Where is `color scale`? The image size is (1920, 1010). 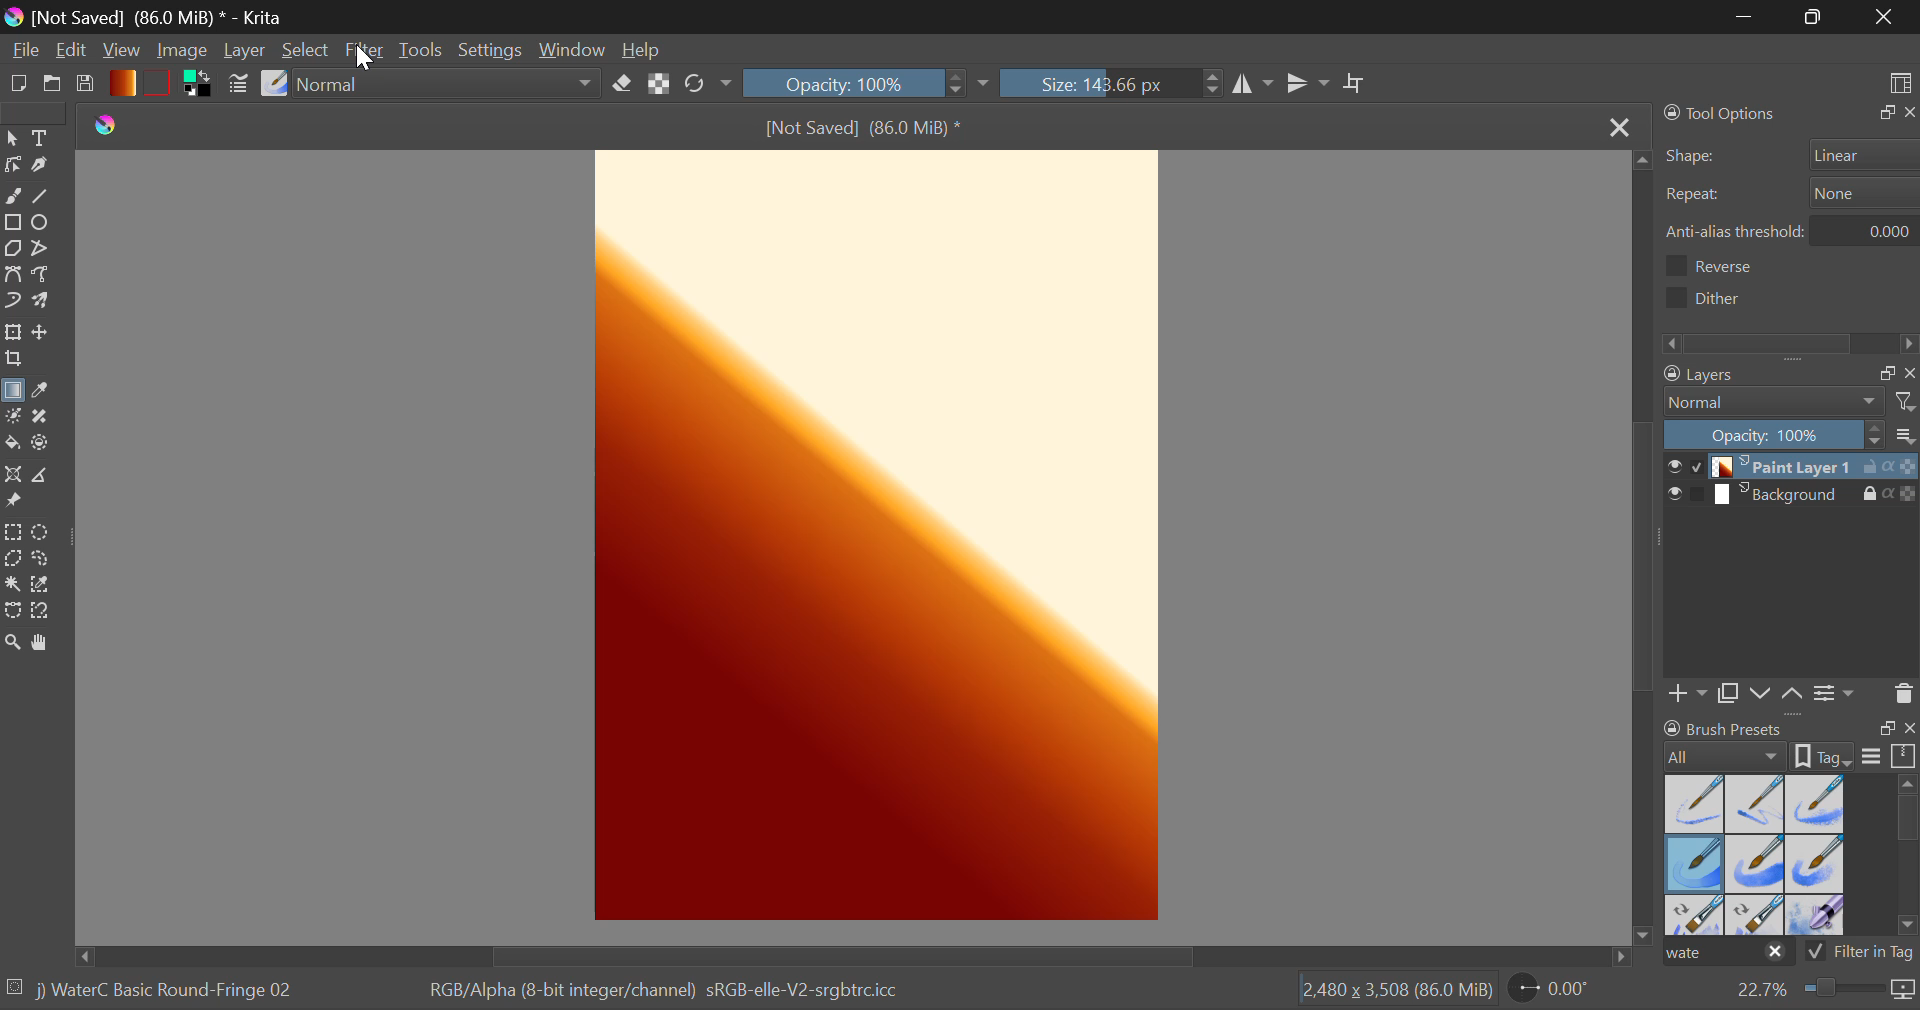
color scale is located at coordinates (1908, 497).